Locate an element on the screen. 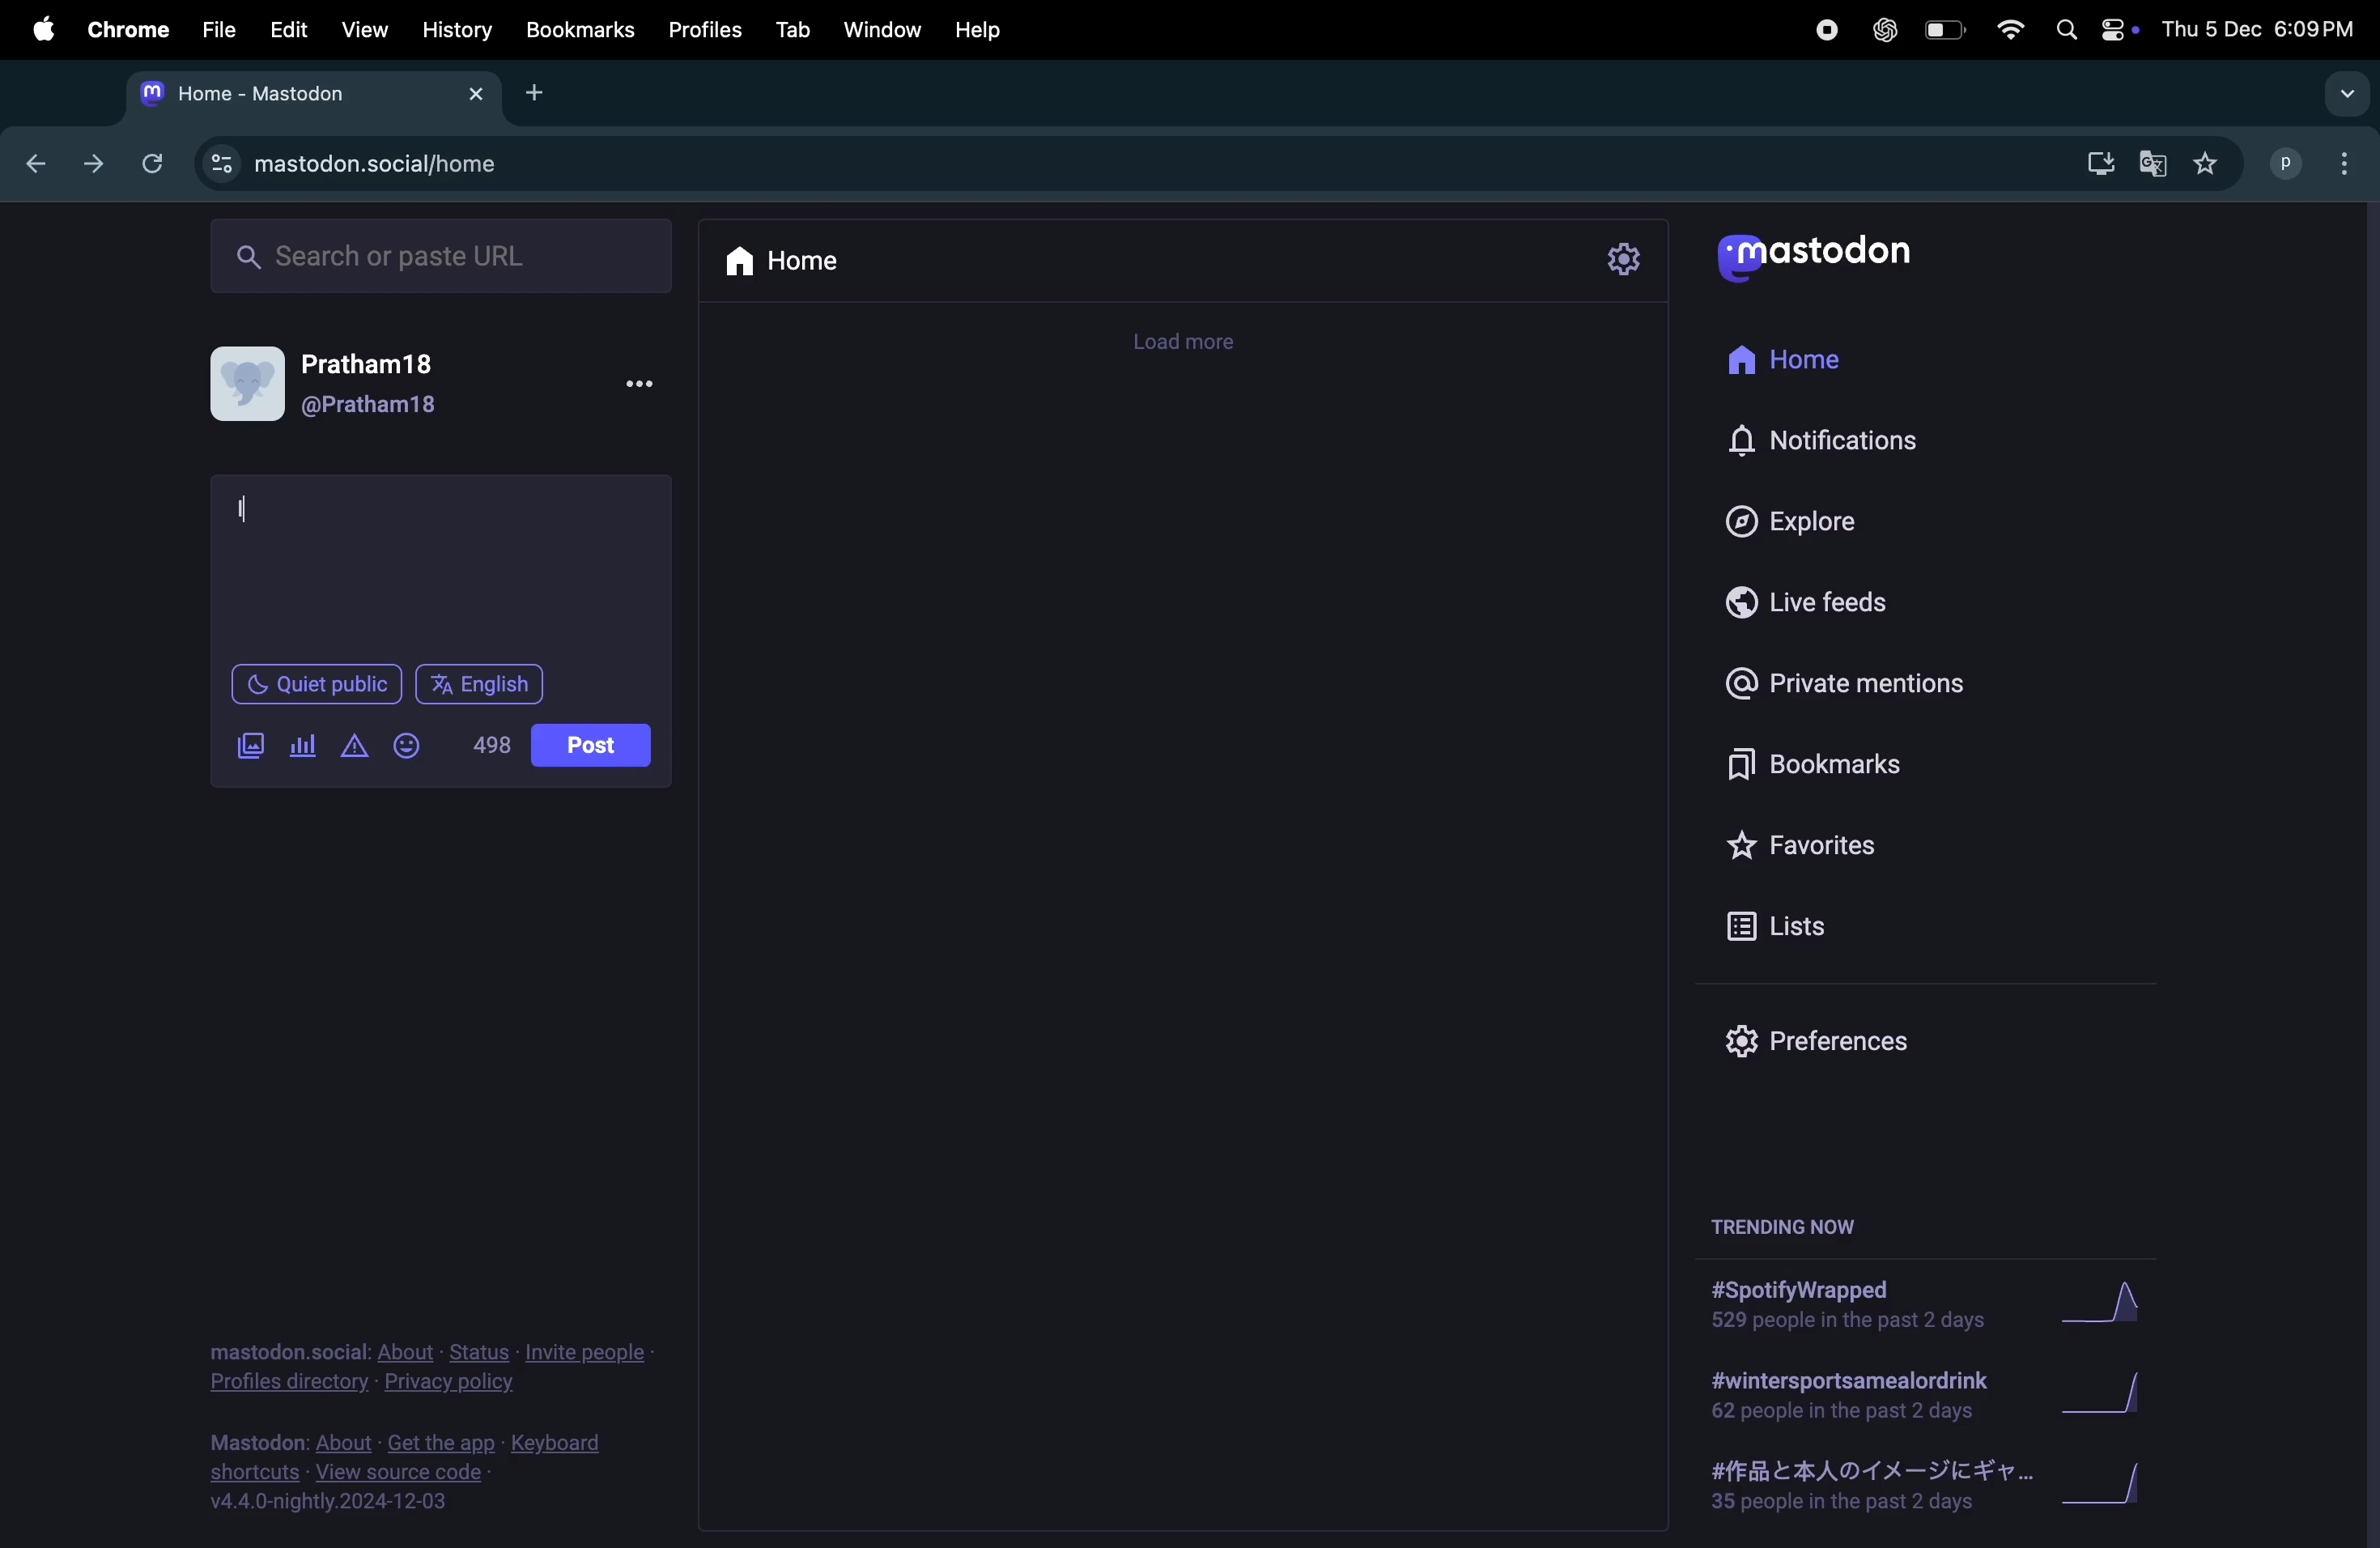  backward is located at coordinates (39, 165).